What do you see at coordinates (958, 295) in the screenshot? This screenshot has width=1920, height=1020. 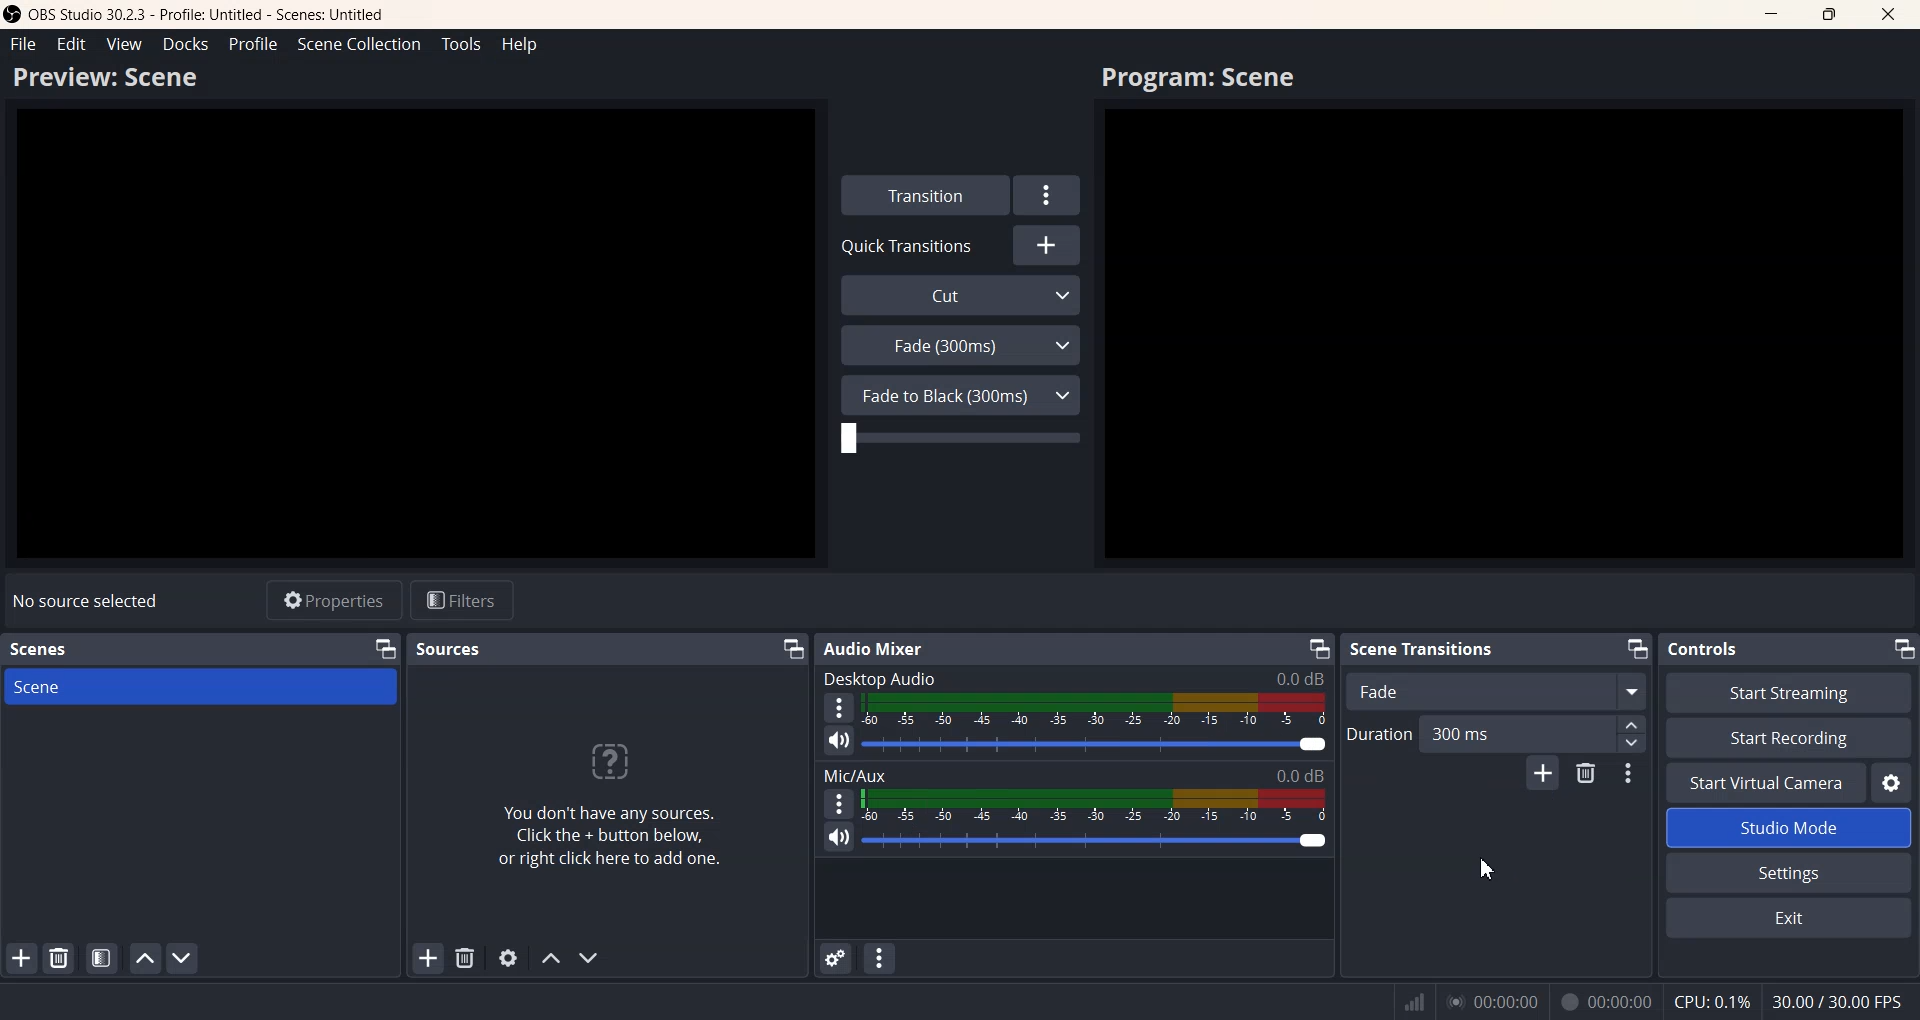 I see `Cut` at bounding box center [958, 295].